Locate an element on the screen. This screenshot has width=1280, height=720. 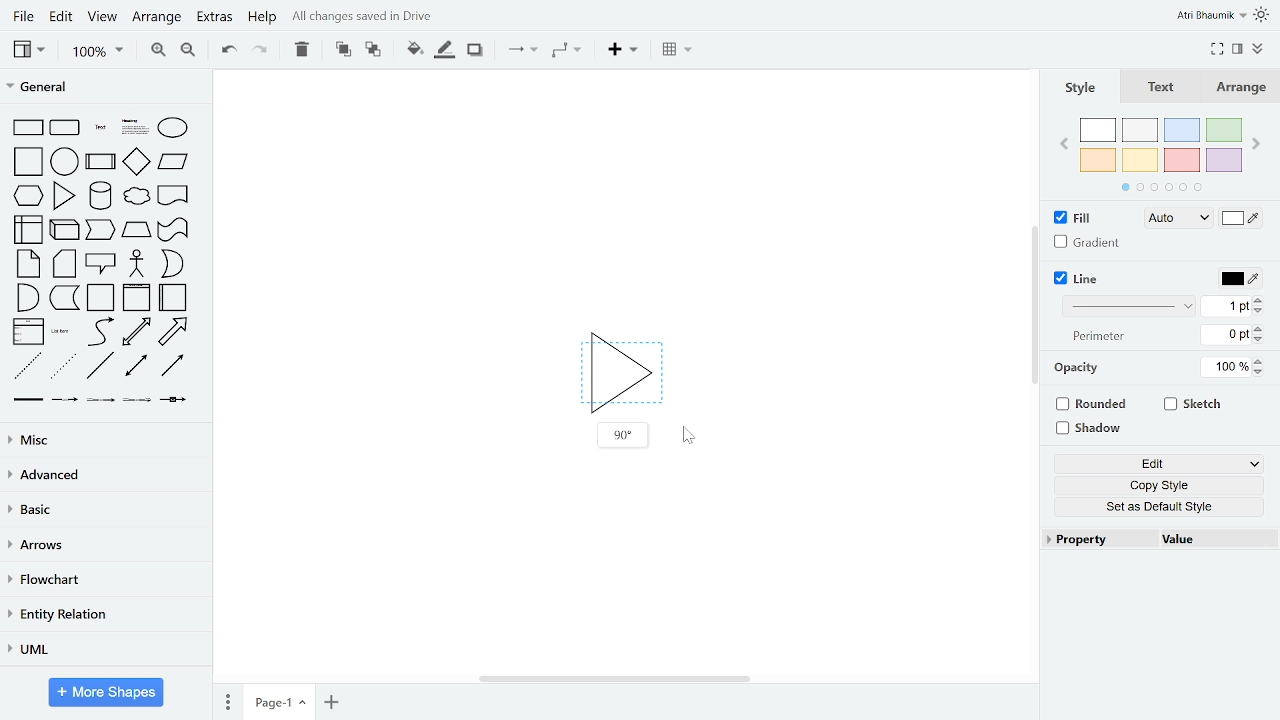
increase perimeter is located at coordinates (1259, 328).